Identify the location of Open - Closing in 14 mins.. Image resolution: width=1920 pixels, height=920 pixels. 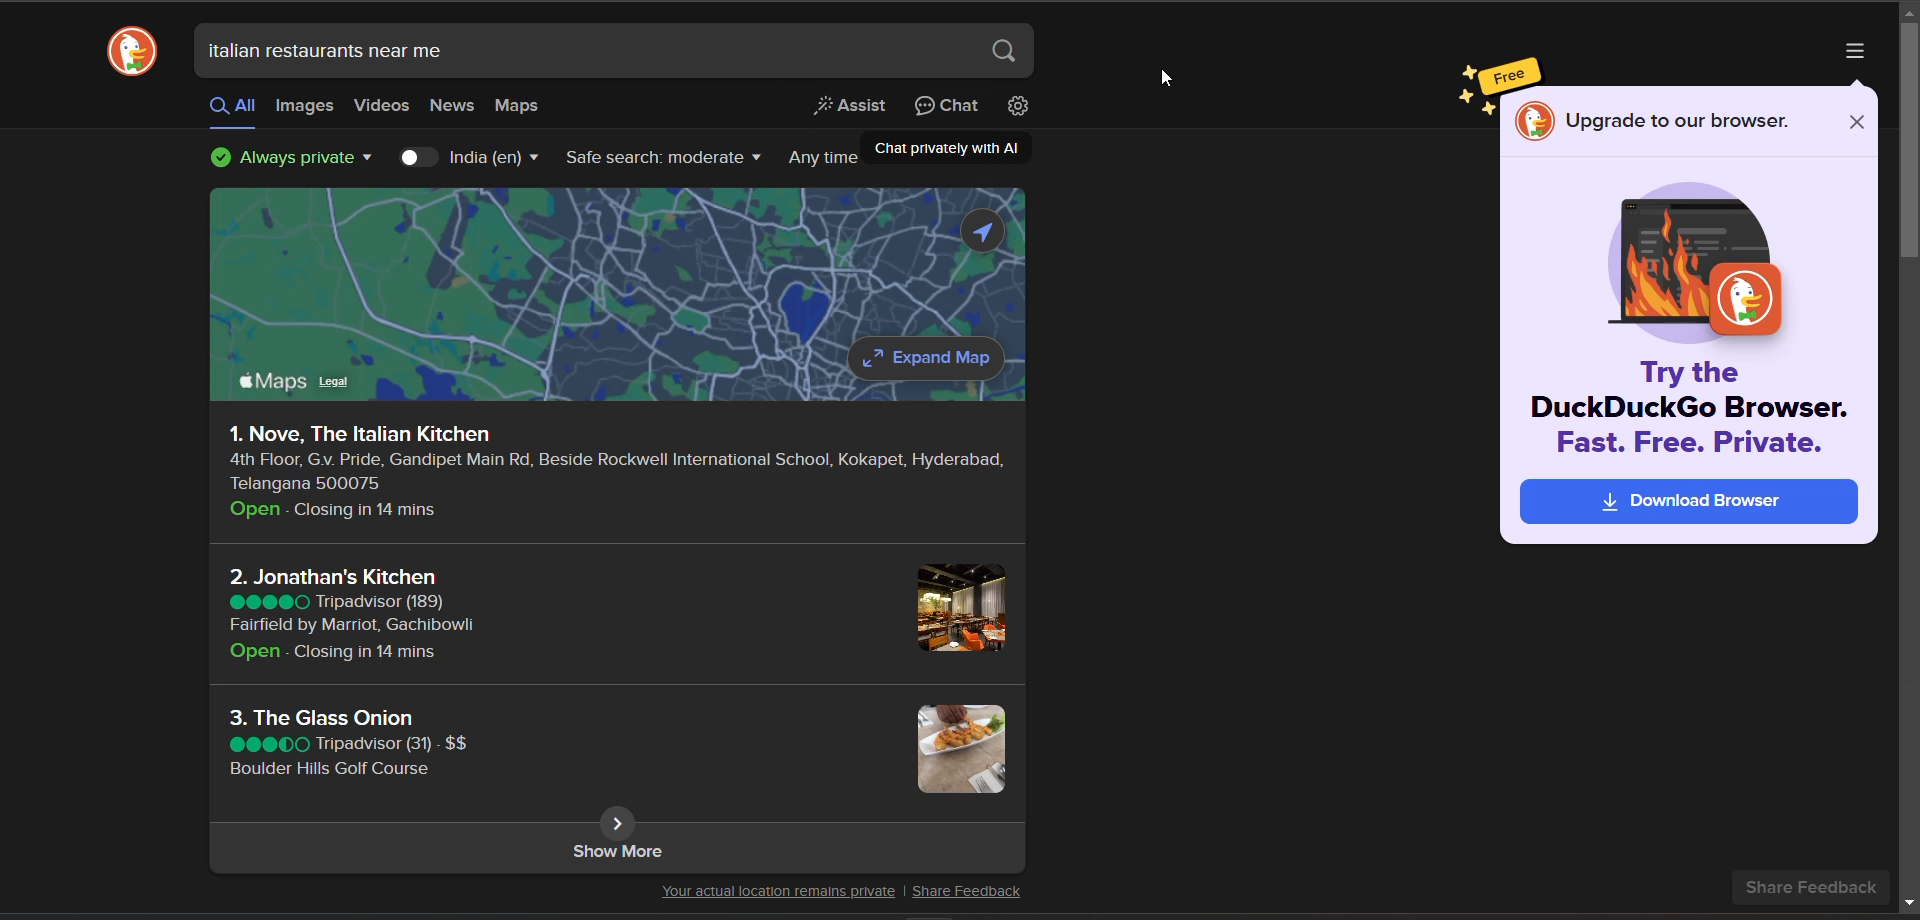
(334, 510).